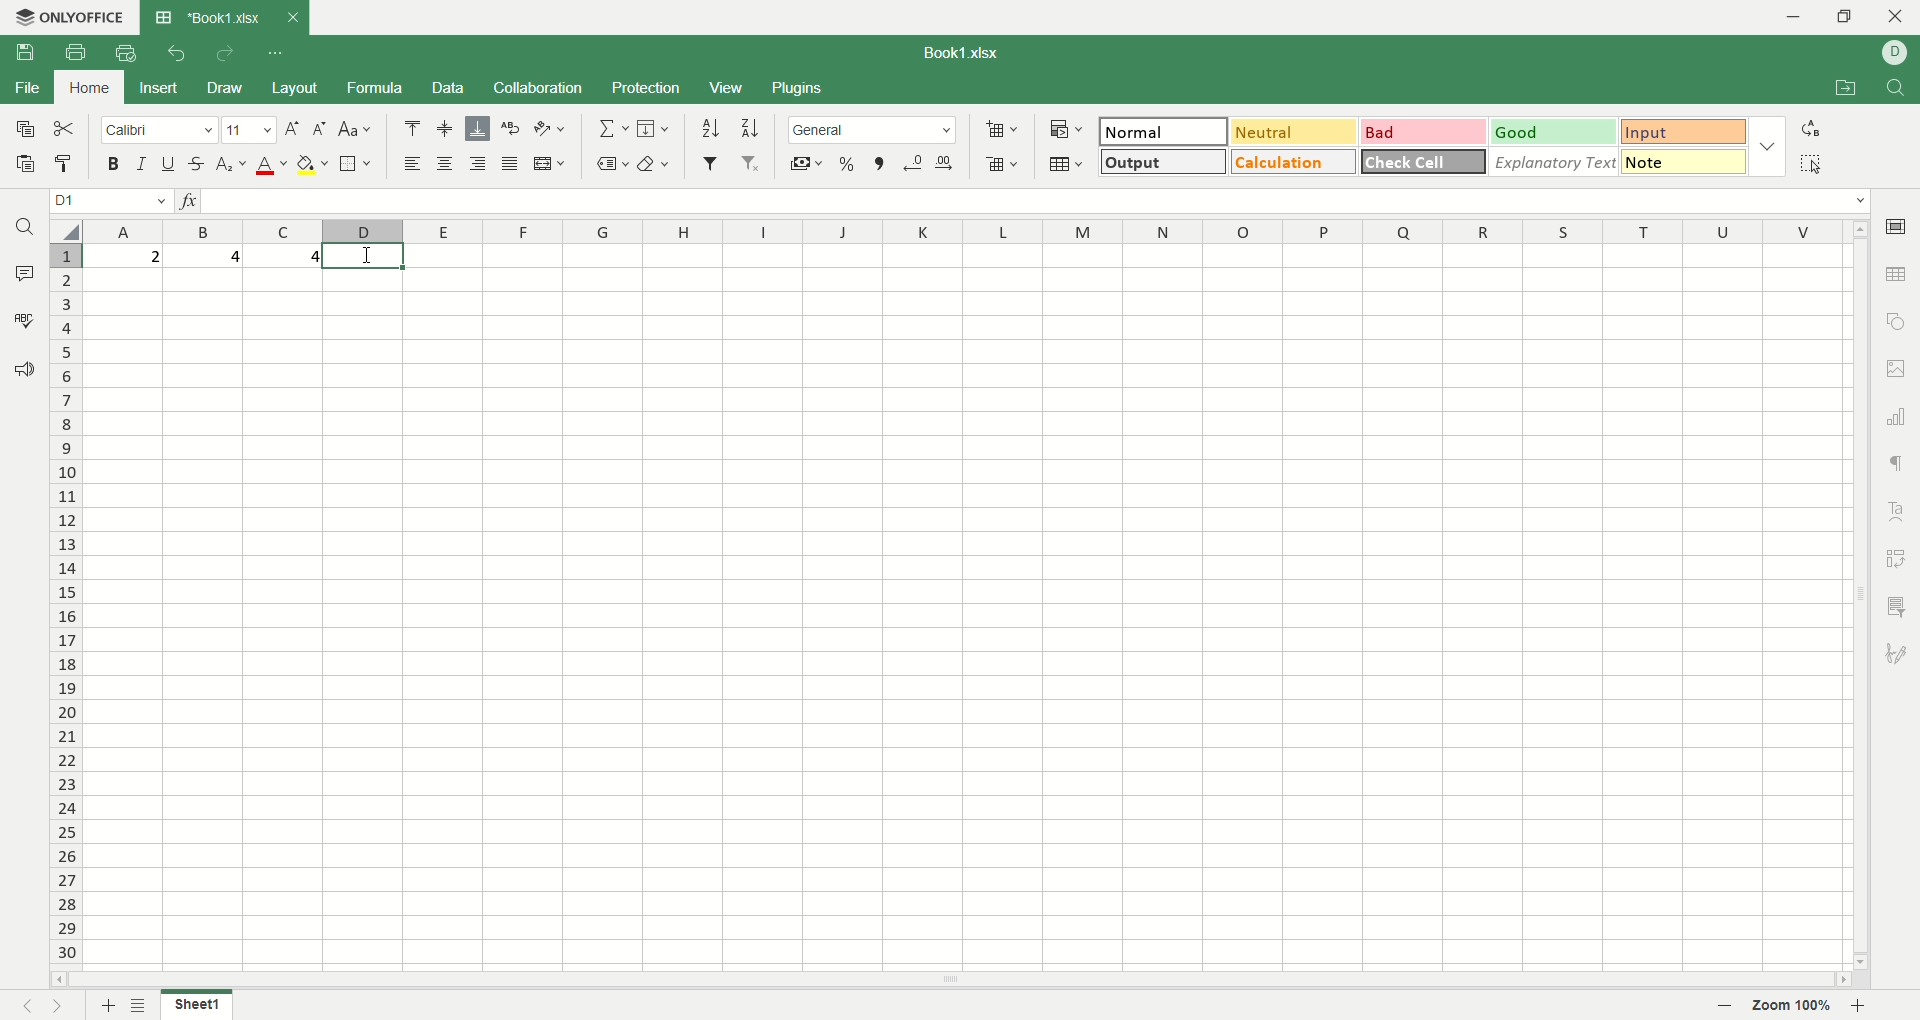 This screenshot has width=1920, height=1020. I want to click on normal, so click(1167, 130).